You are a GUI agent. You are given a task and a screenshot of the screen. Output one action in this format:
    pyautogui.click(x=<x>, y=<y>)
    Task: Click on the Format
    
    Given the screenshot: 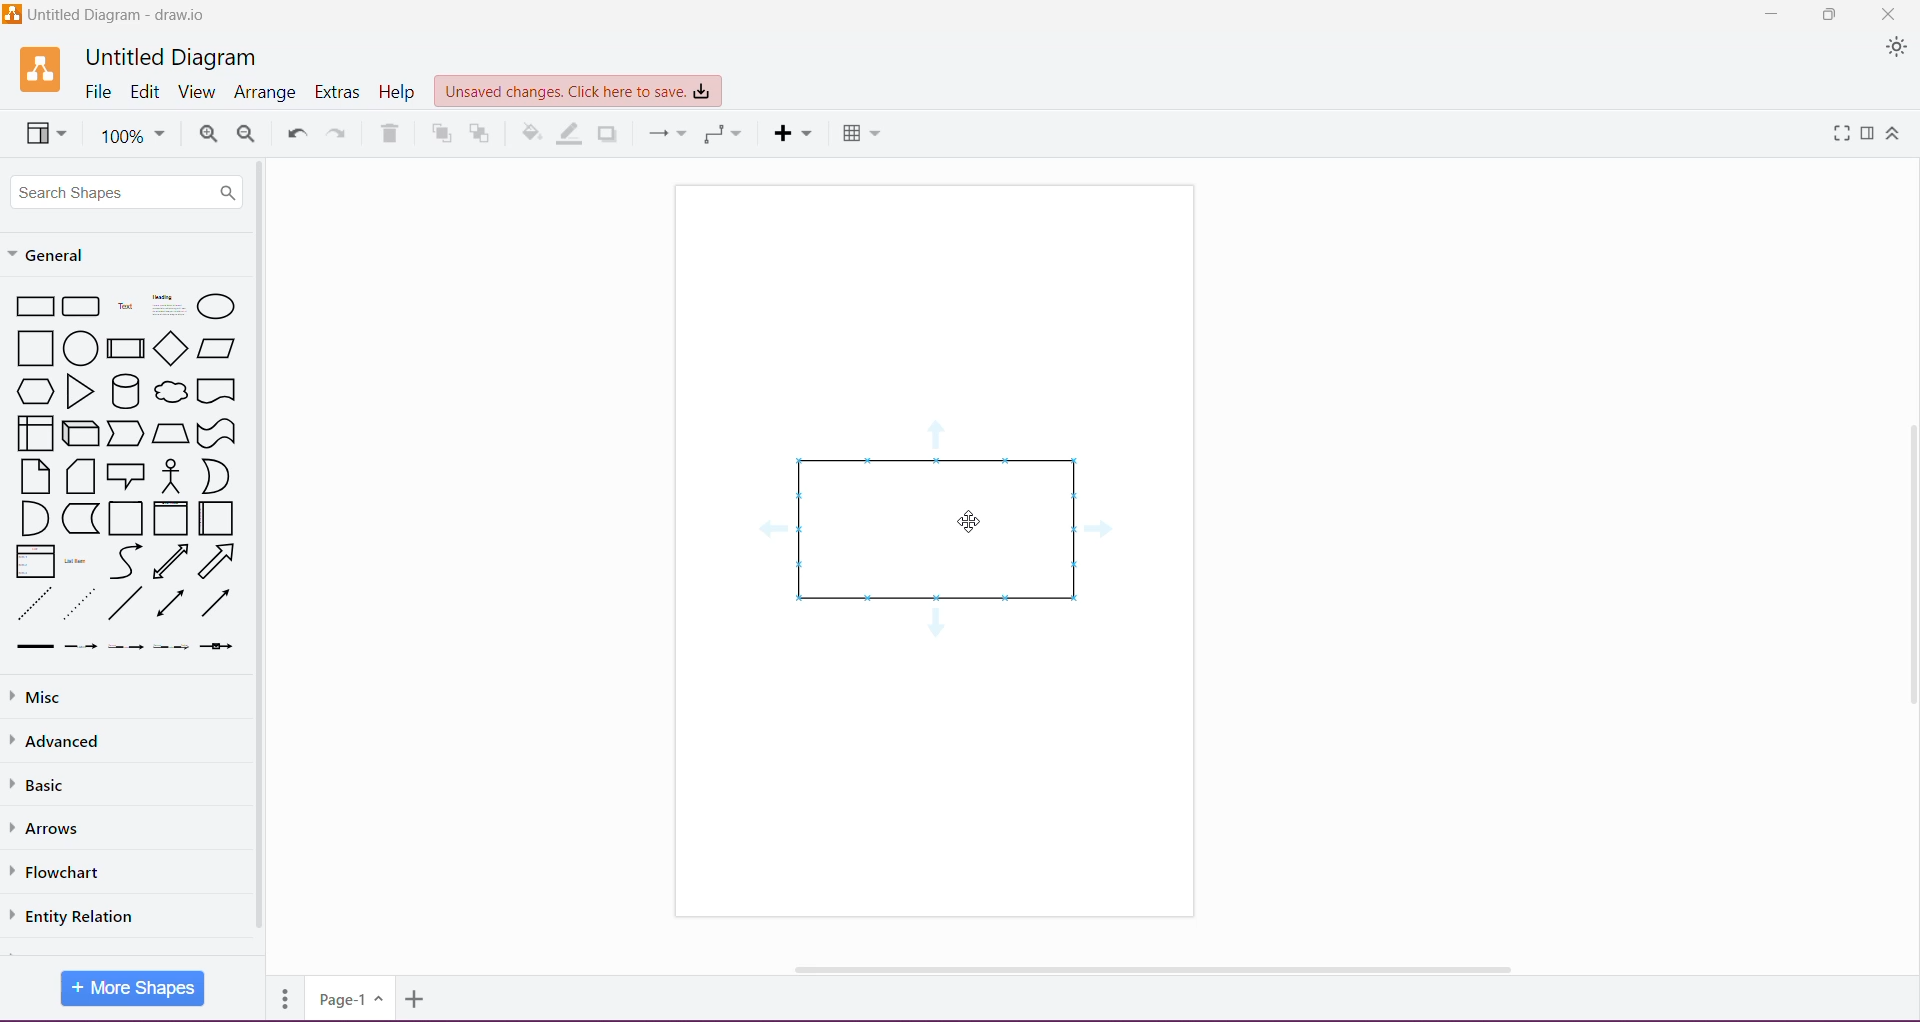 What is the action you would take?
    pyautogui.click(x=1869, y=134)
    